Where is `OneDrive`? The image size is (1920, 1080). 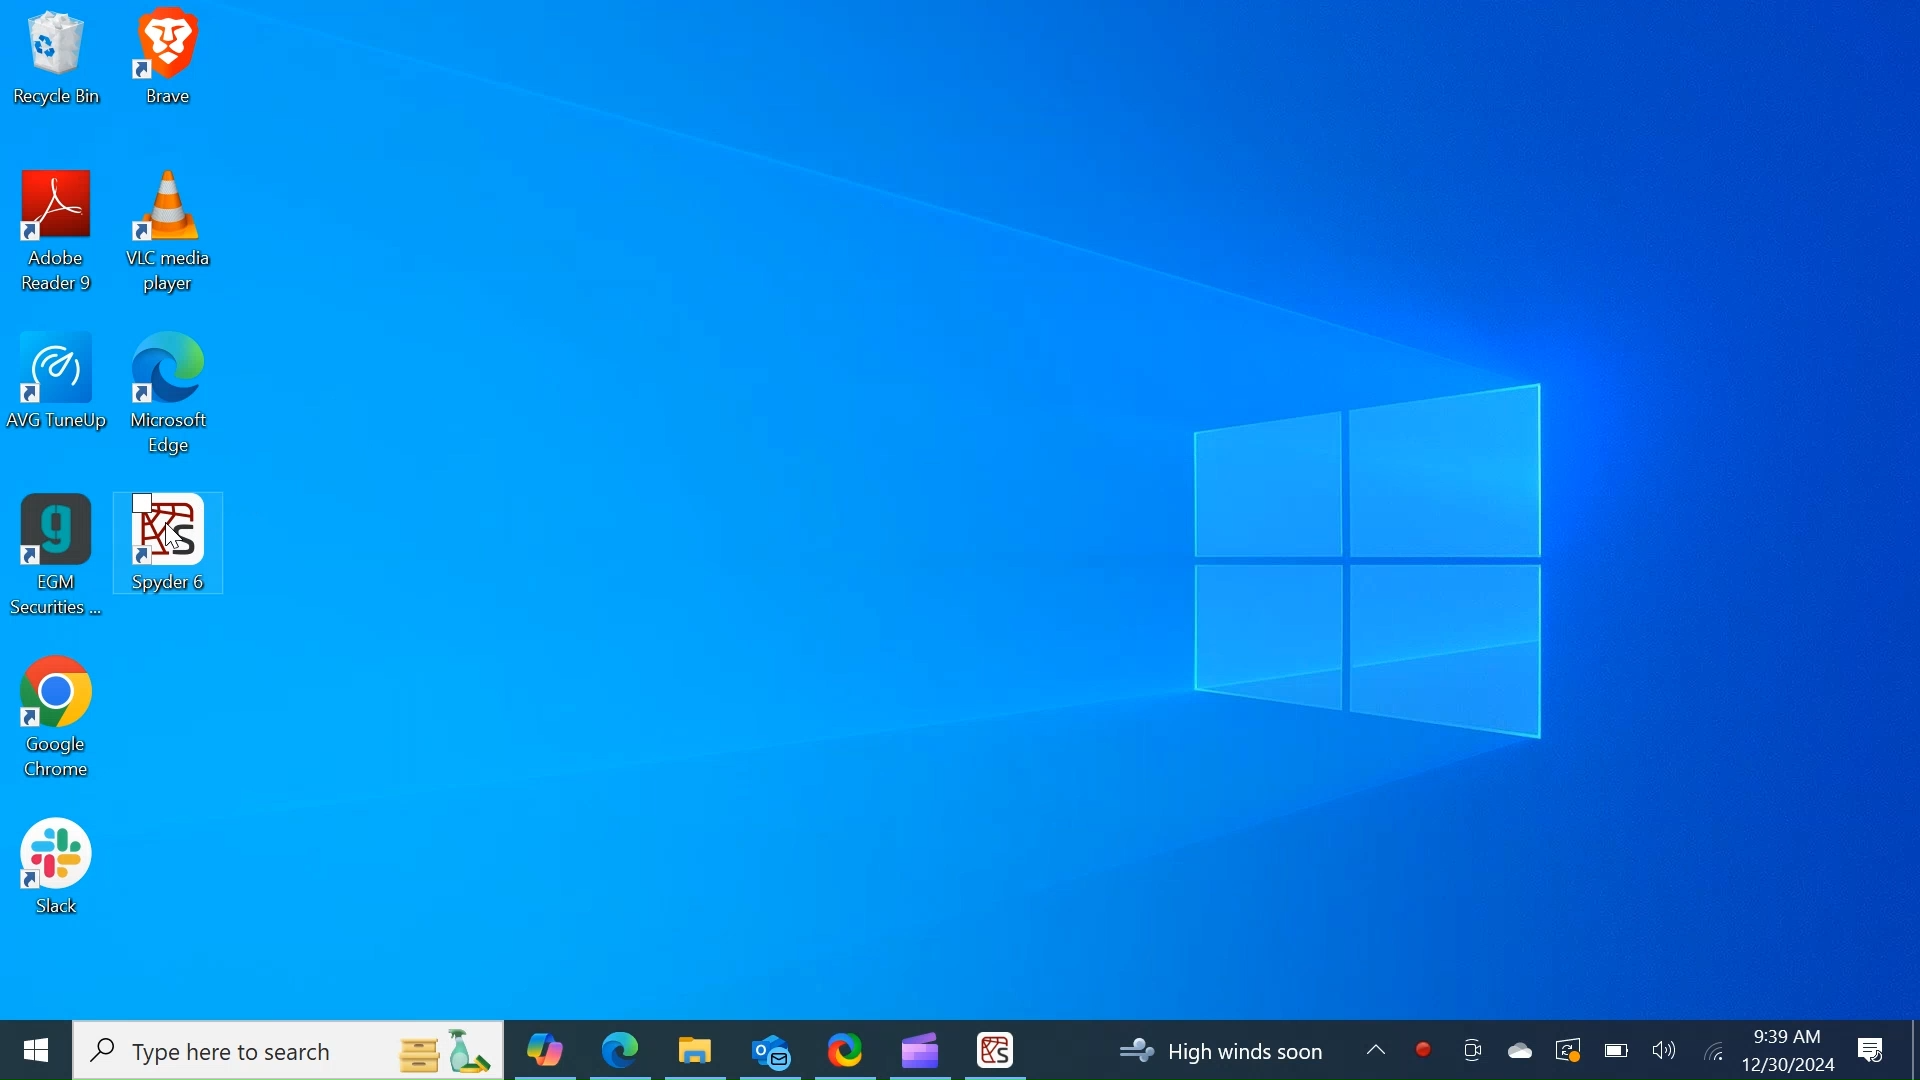
OneDrive is located at coordinates (1517, 1049).